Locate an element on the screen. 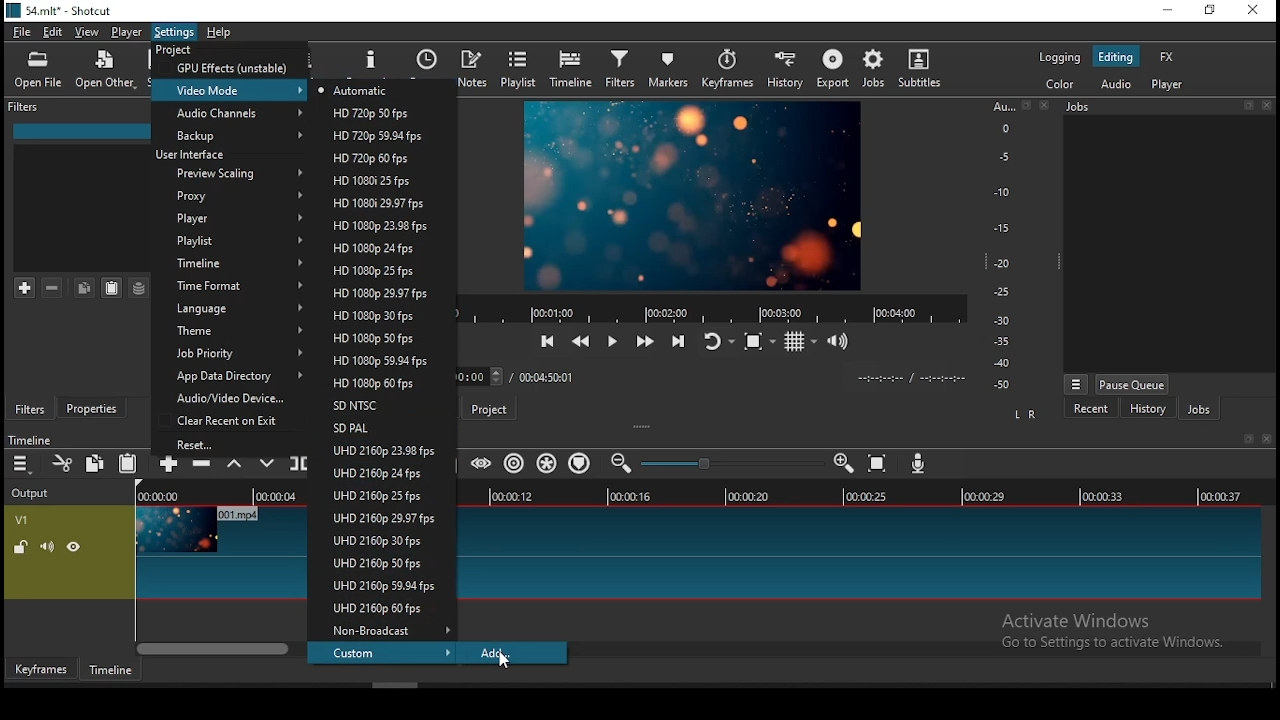  -10 is located at coordinates (1000, 192).